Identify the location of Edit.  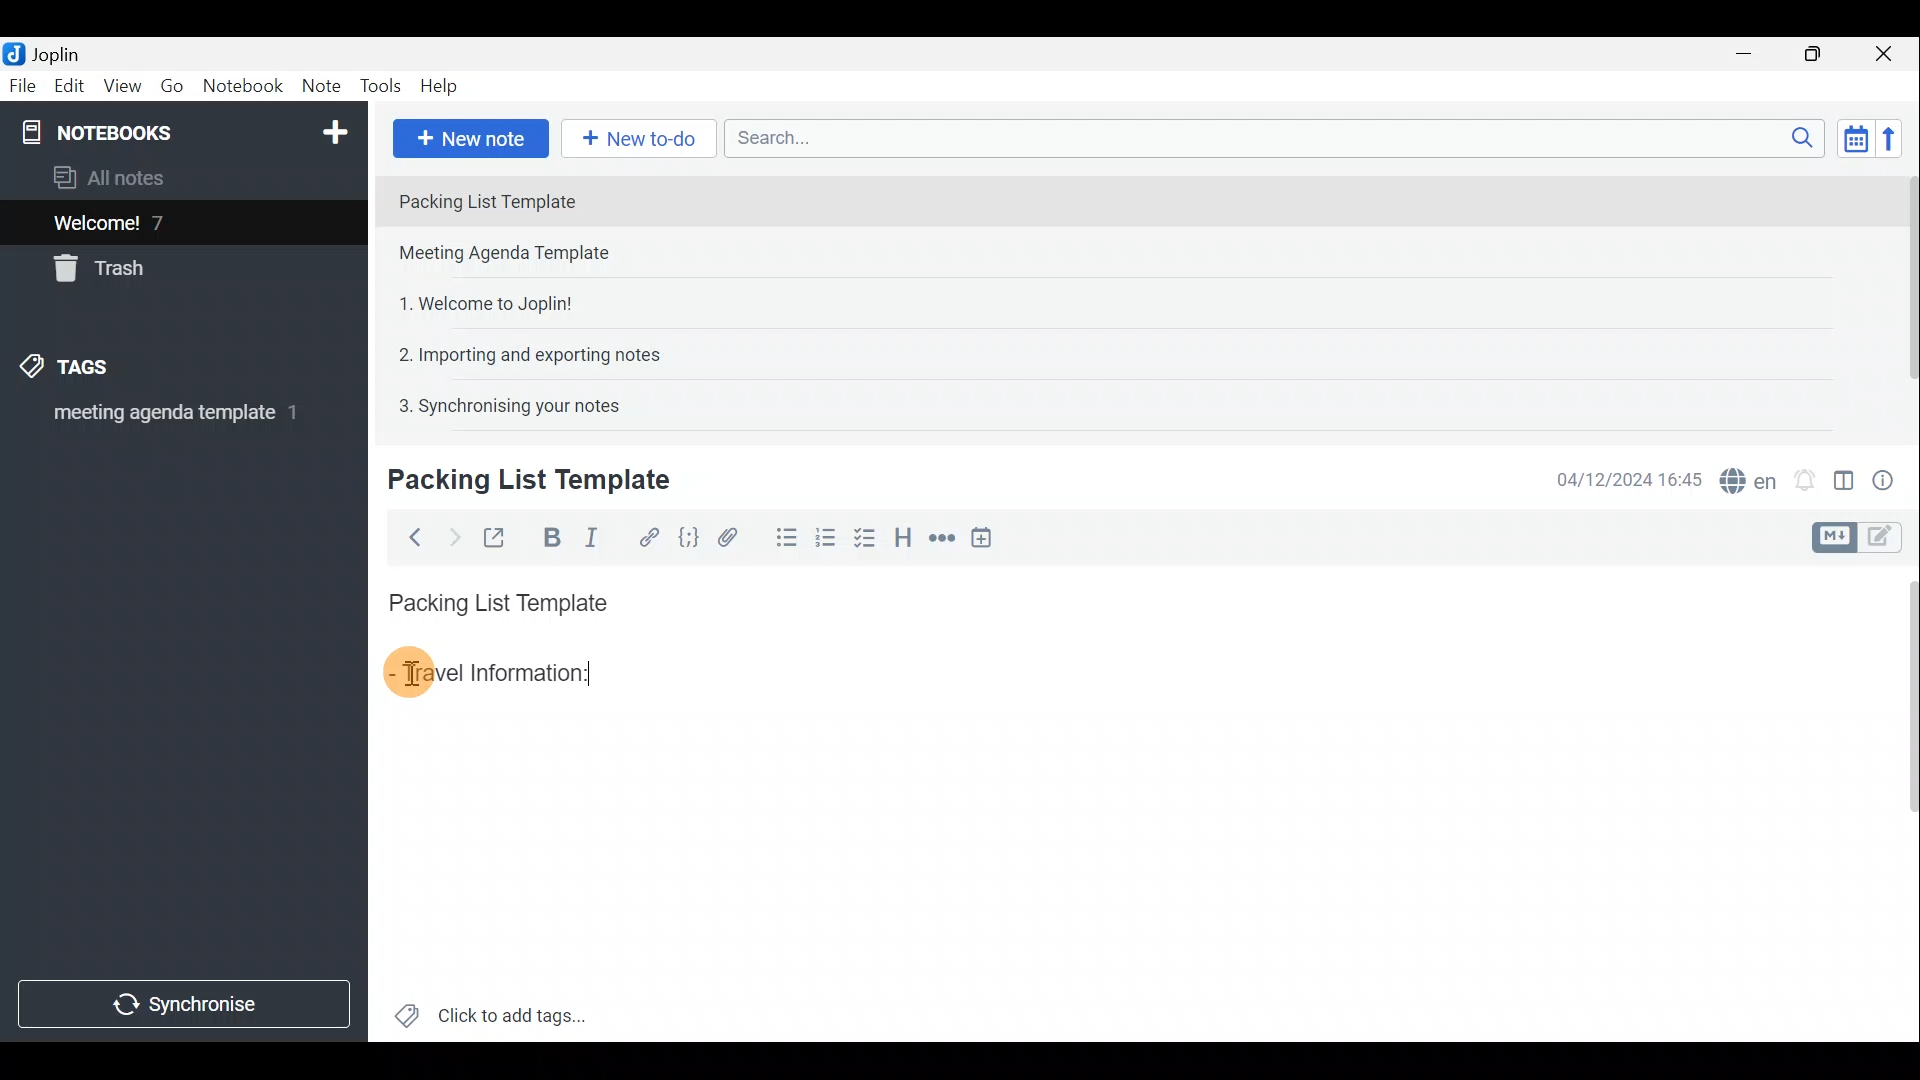
(65, 87).